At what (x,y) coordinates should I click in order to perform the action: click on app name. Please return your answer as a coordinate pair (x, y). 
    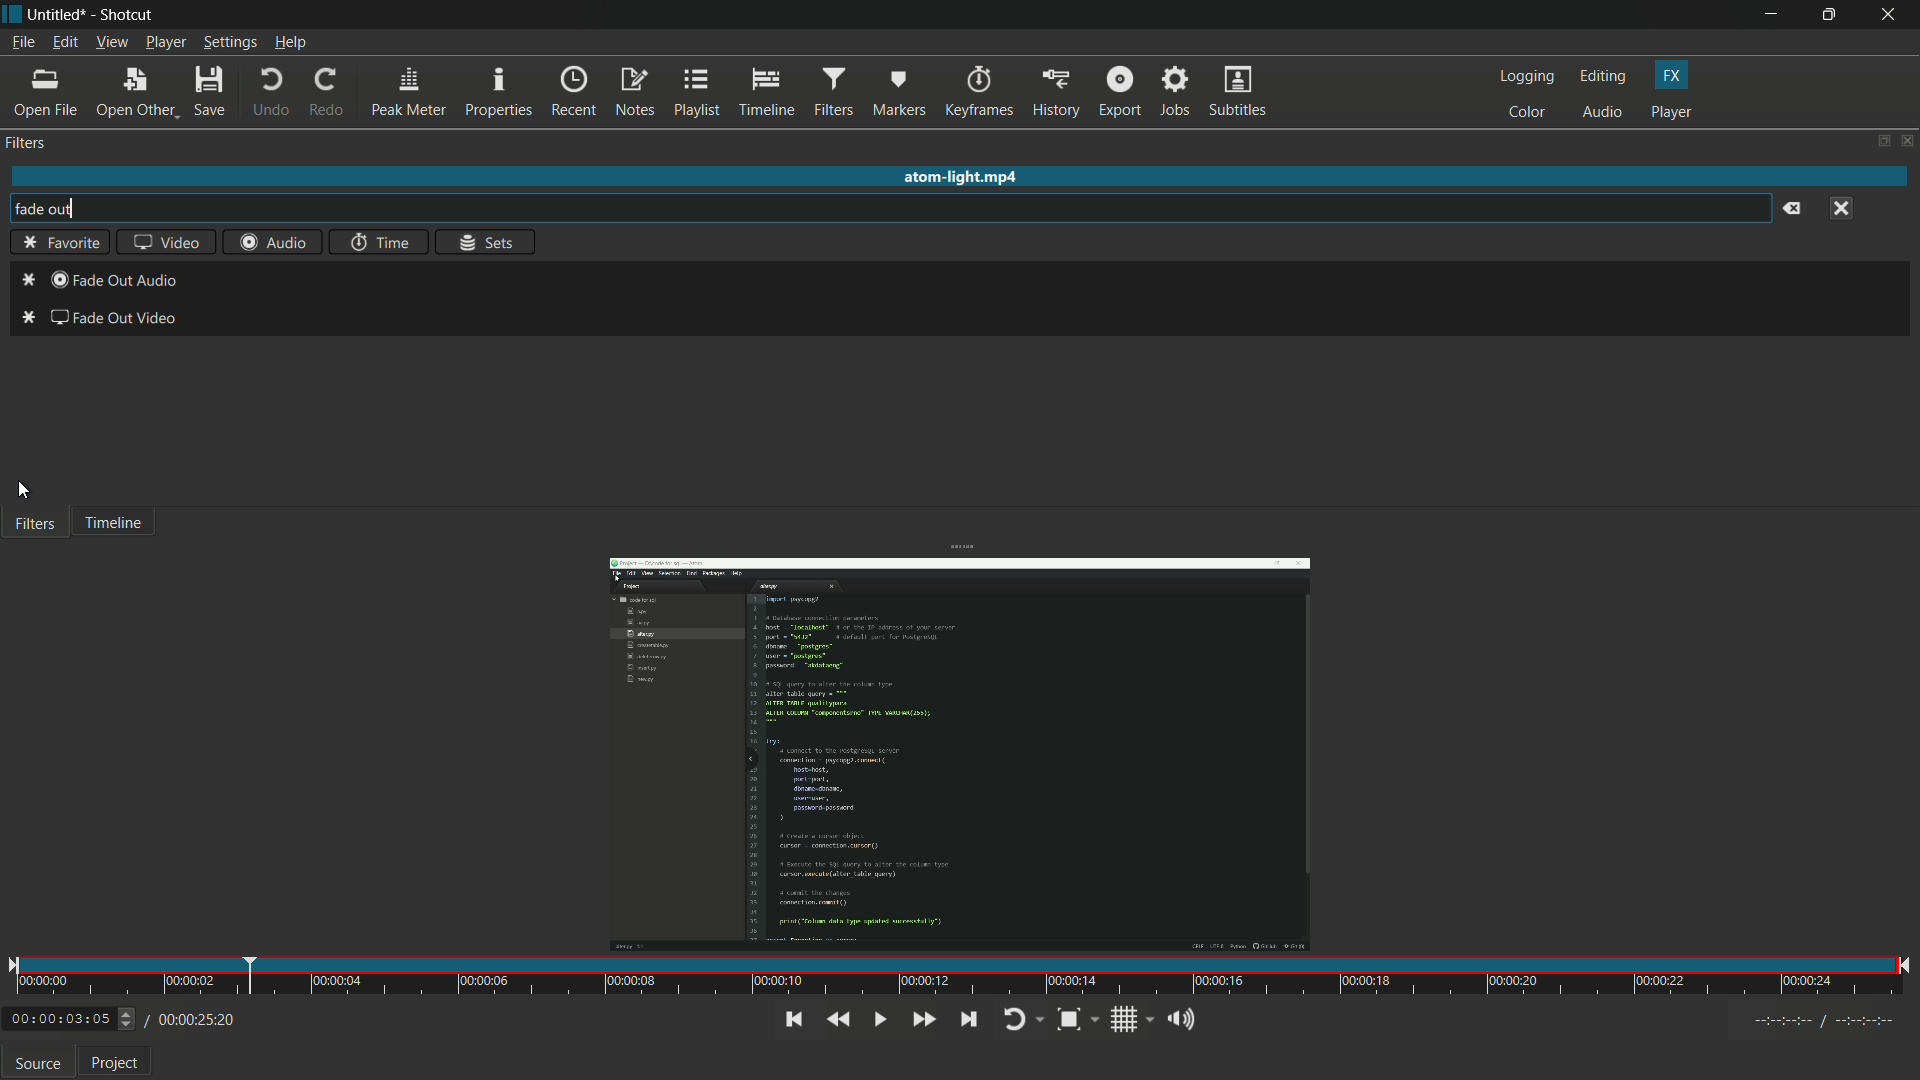
    Looking at the image, I should click on (129, 15).